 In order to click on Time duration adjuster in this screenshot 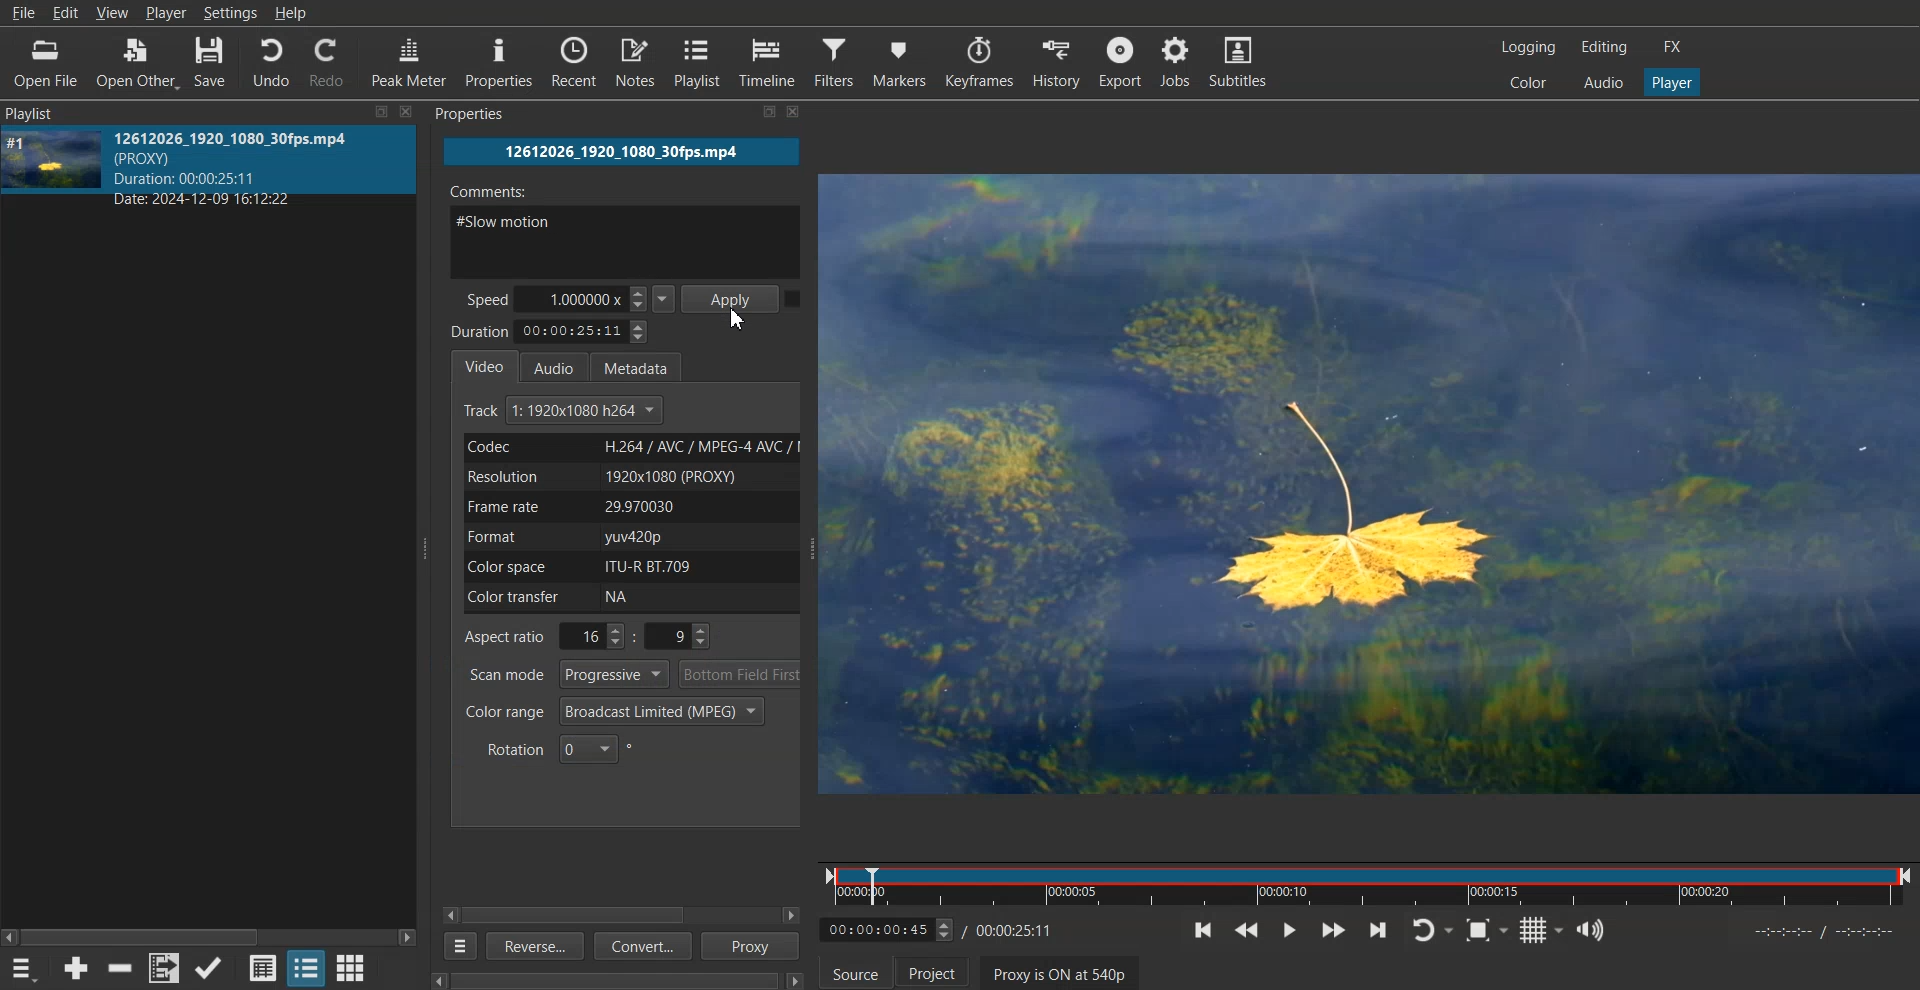, I will do `click(552, 331)`.